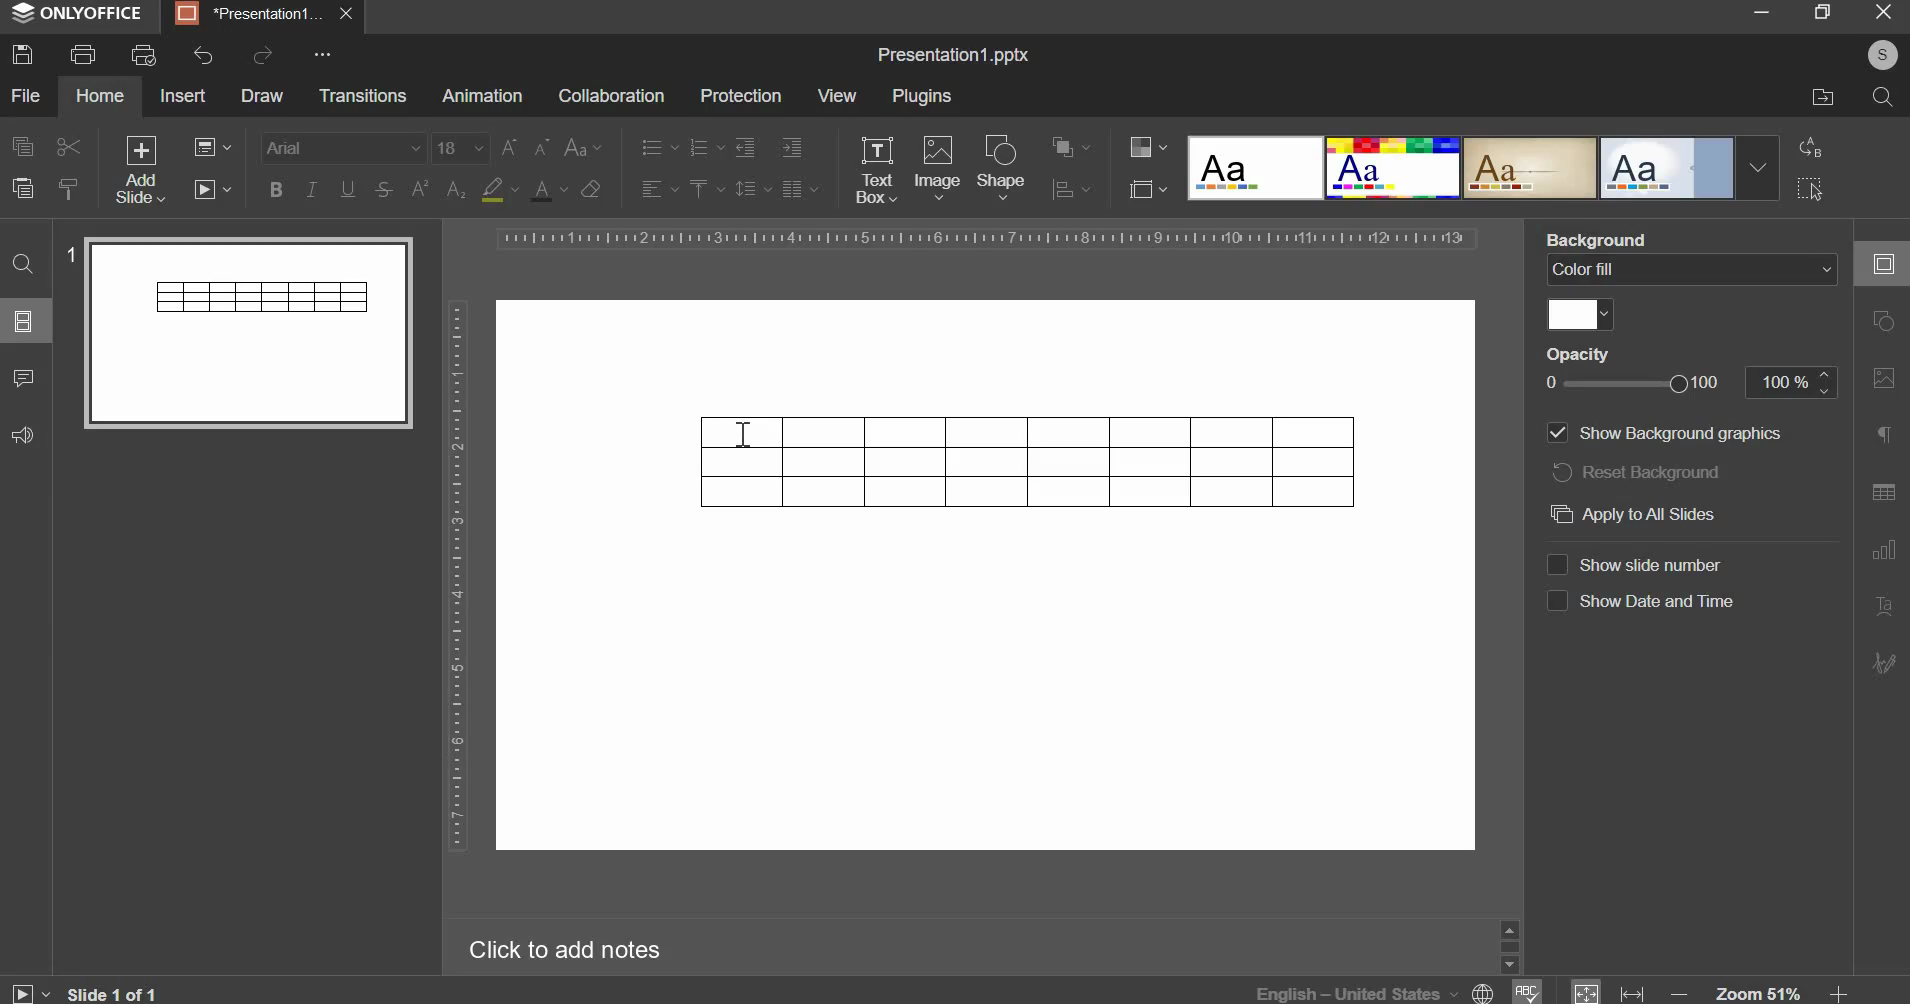 The width and height of the screenshot is (1910, 1004). What do you see at coordinates (1810, 191) in the screenshot?
I see `select` at bounding box center [1810, 191].